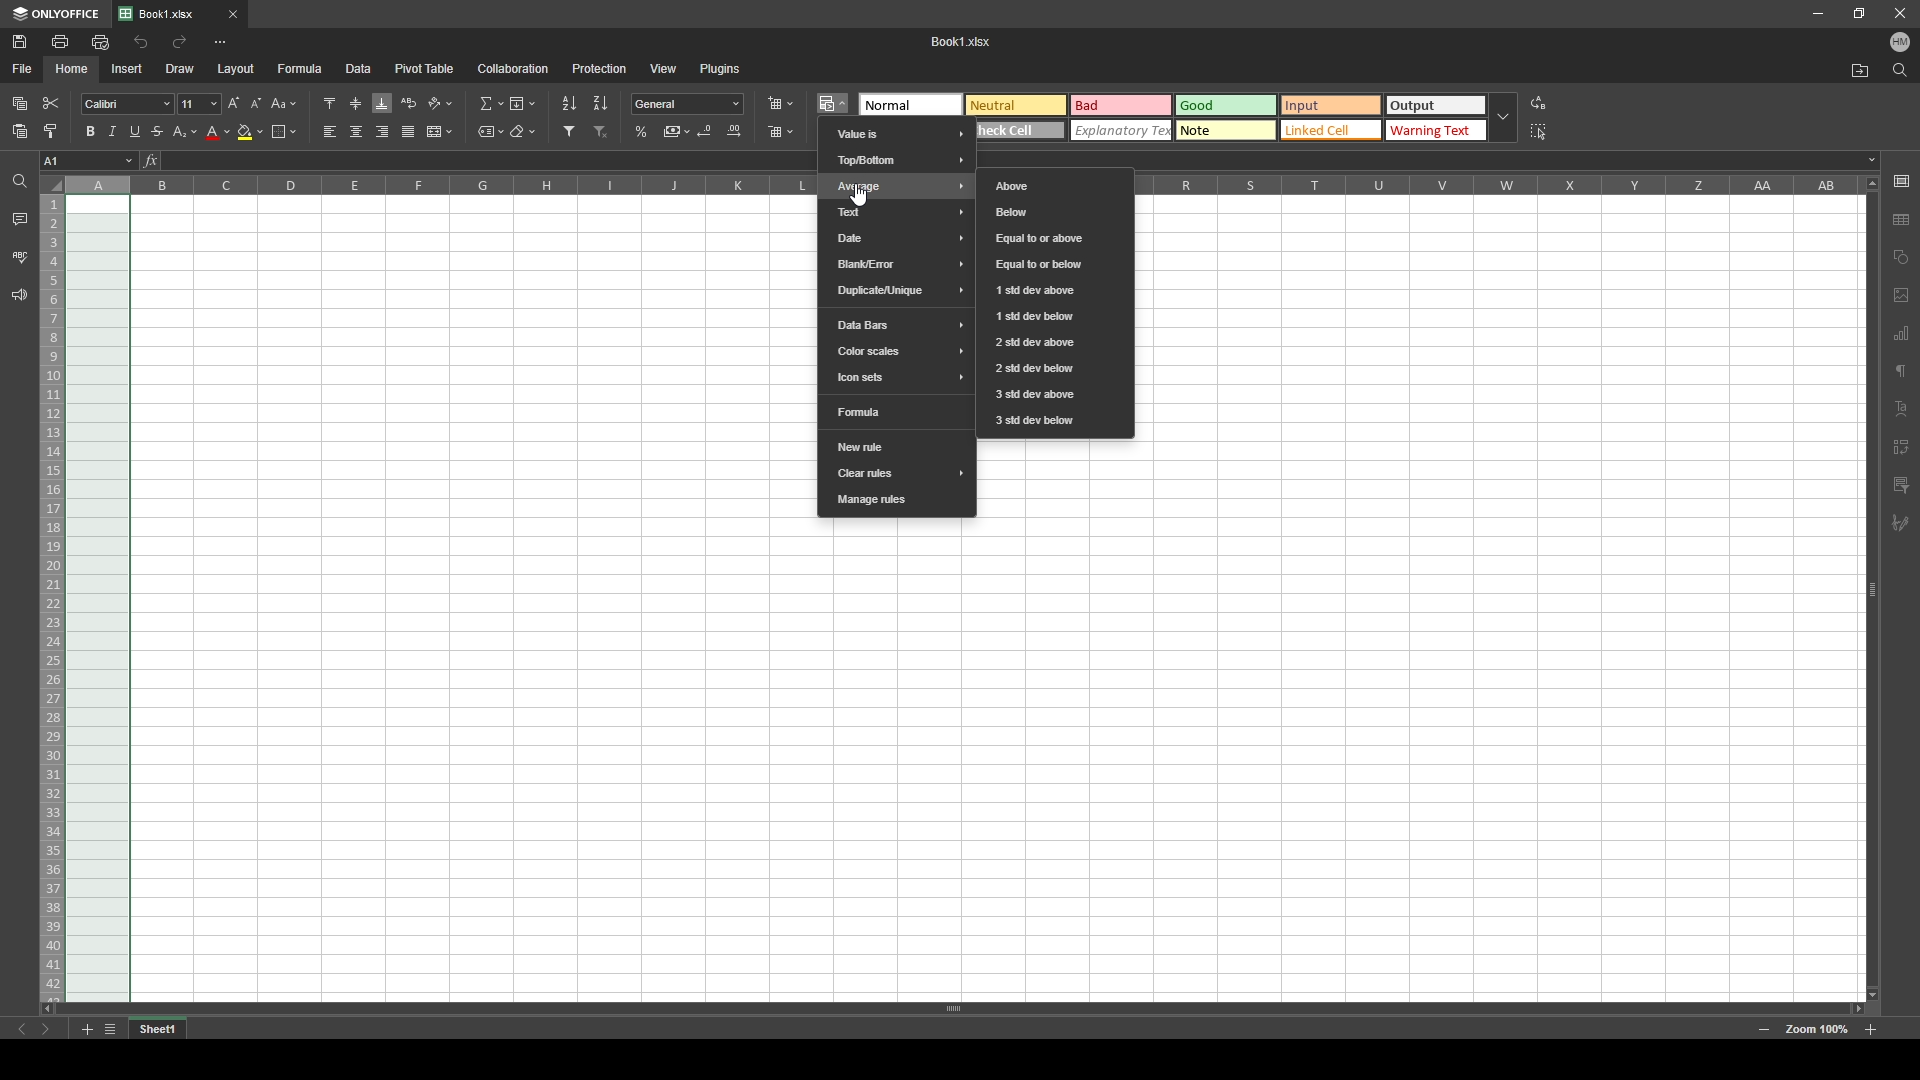  I want to click on icon sets, so click(897, 377).